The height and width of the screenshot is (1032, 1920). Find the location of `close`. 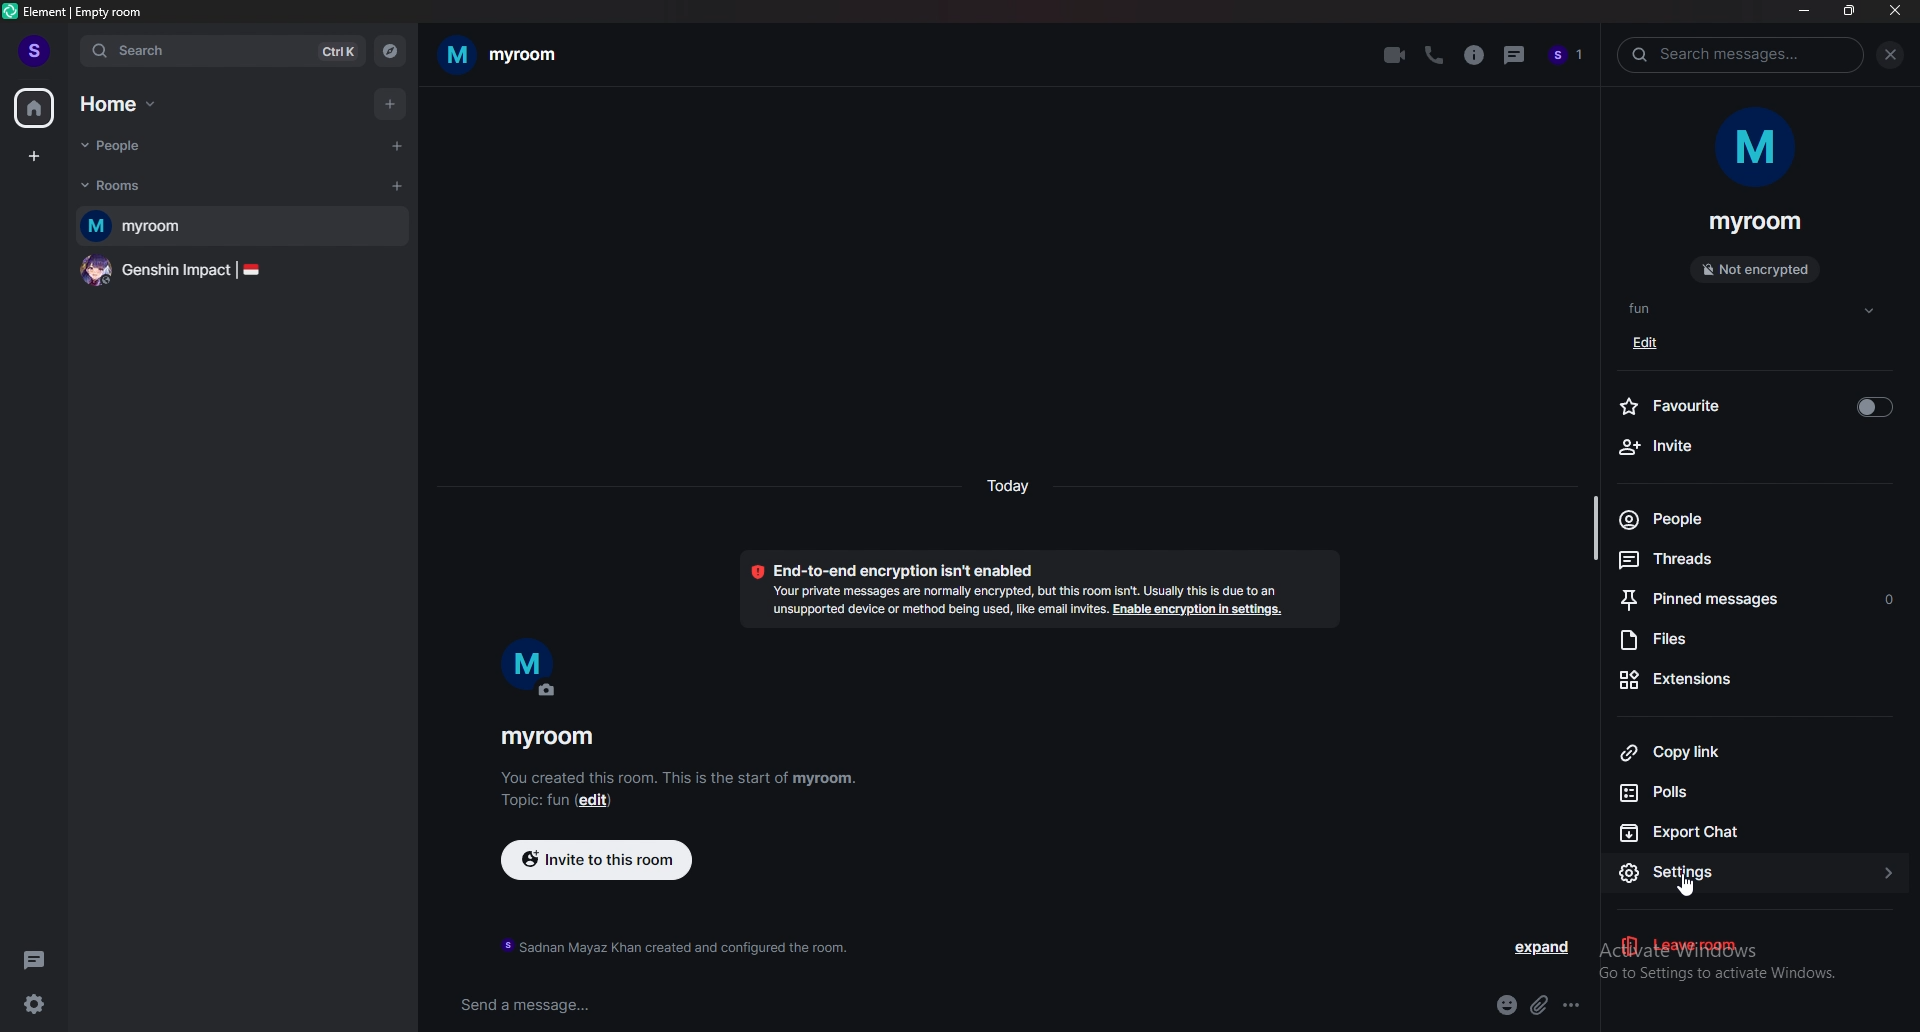

close is located at coordinates (1892, 55).